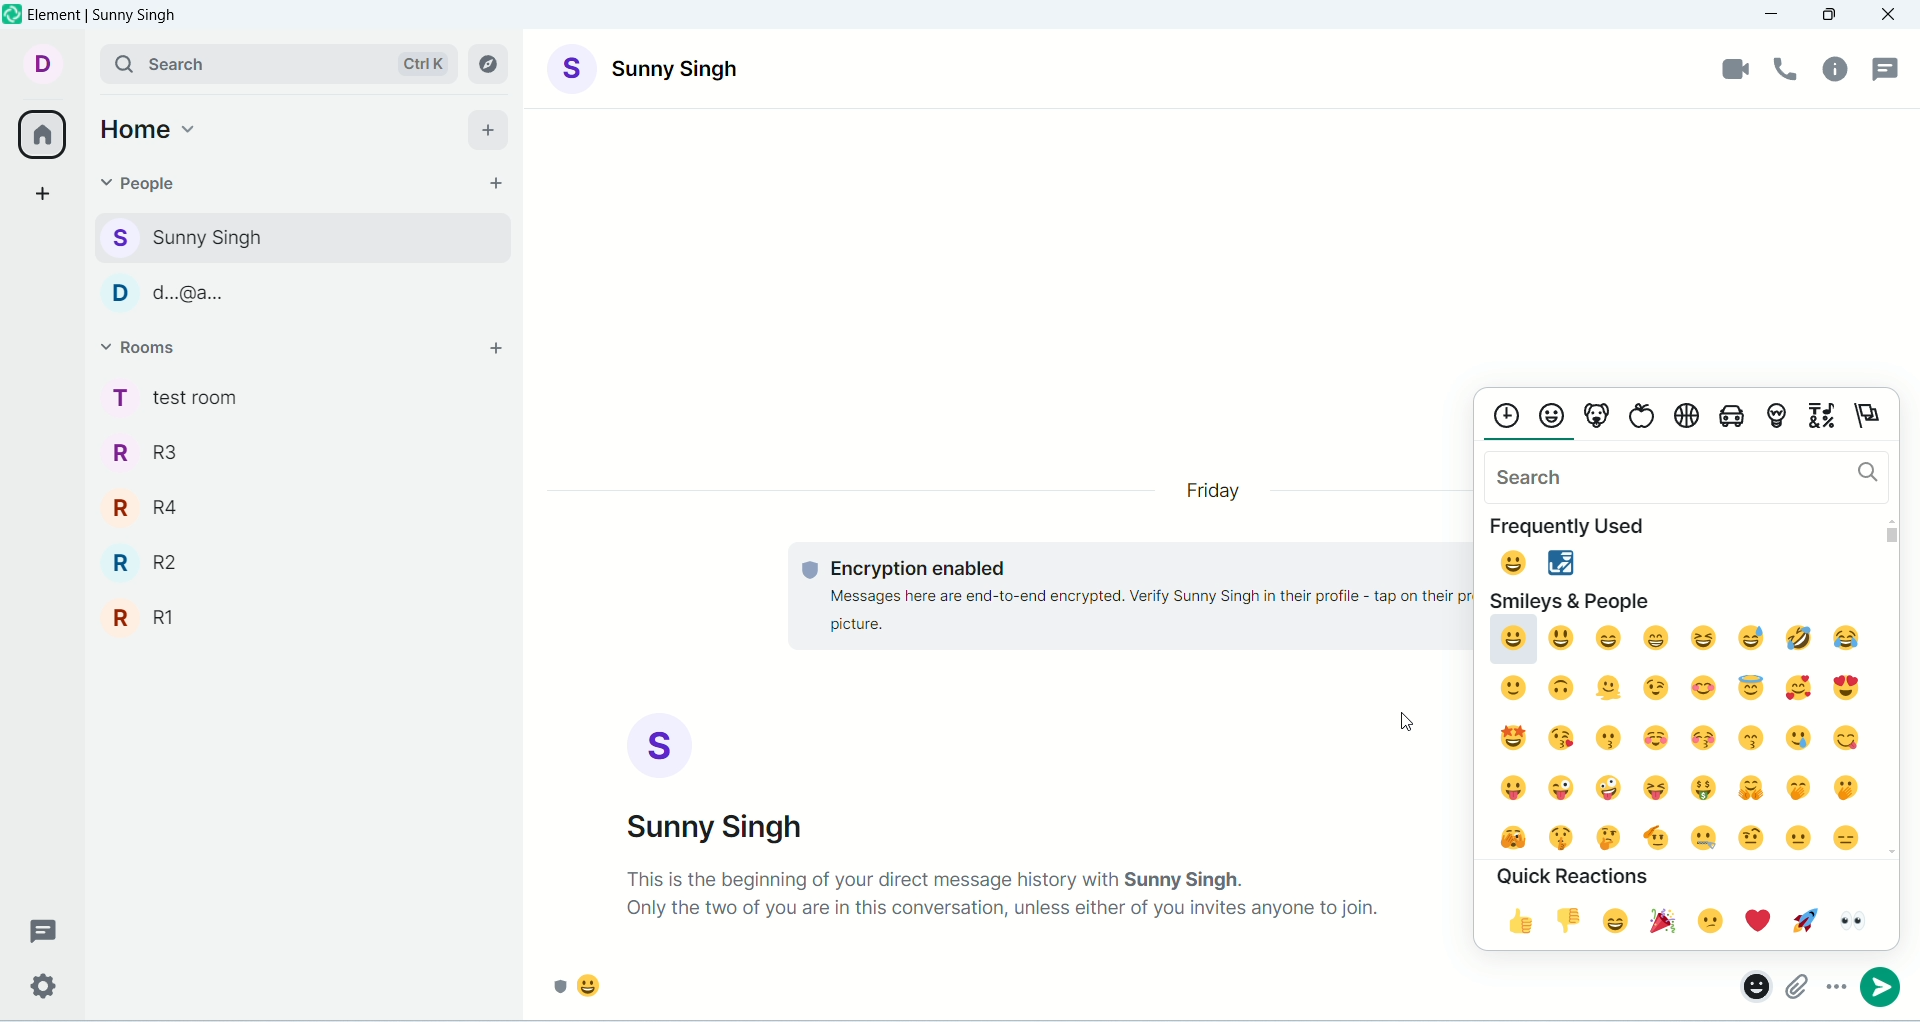  What do you see at coordinates (1581, 525) in the screenshot?
I see `frequently used` at bounding box center [1581, 525].